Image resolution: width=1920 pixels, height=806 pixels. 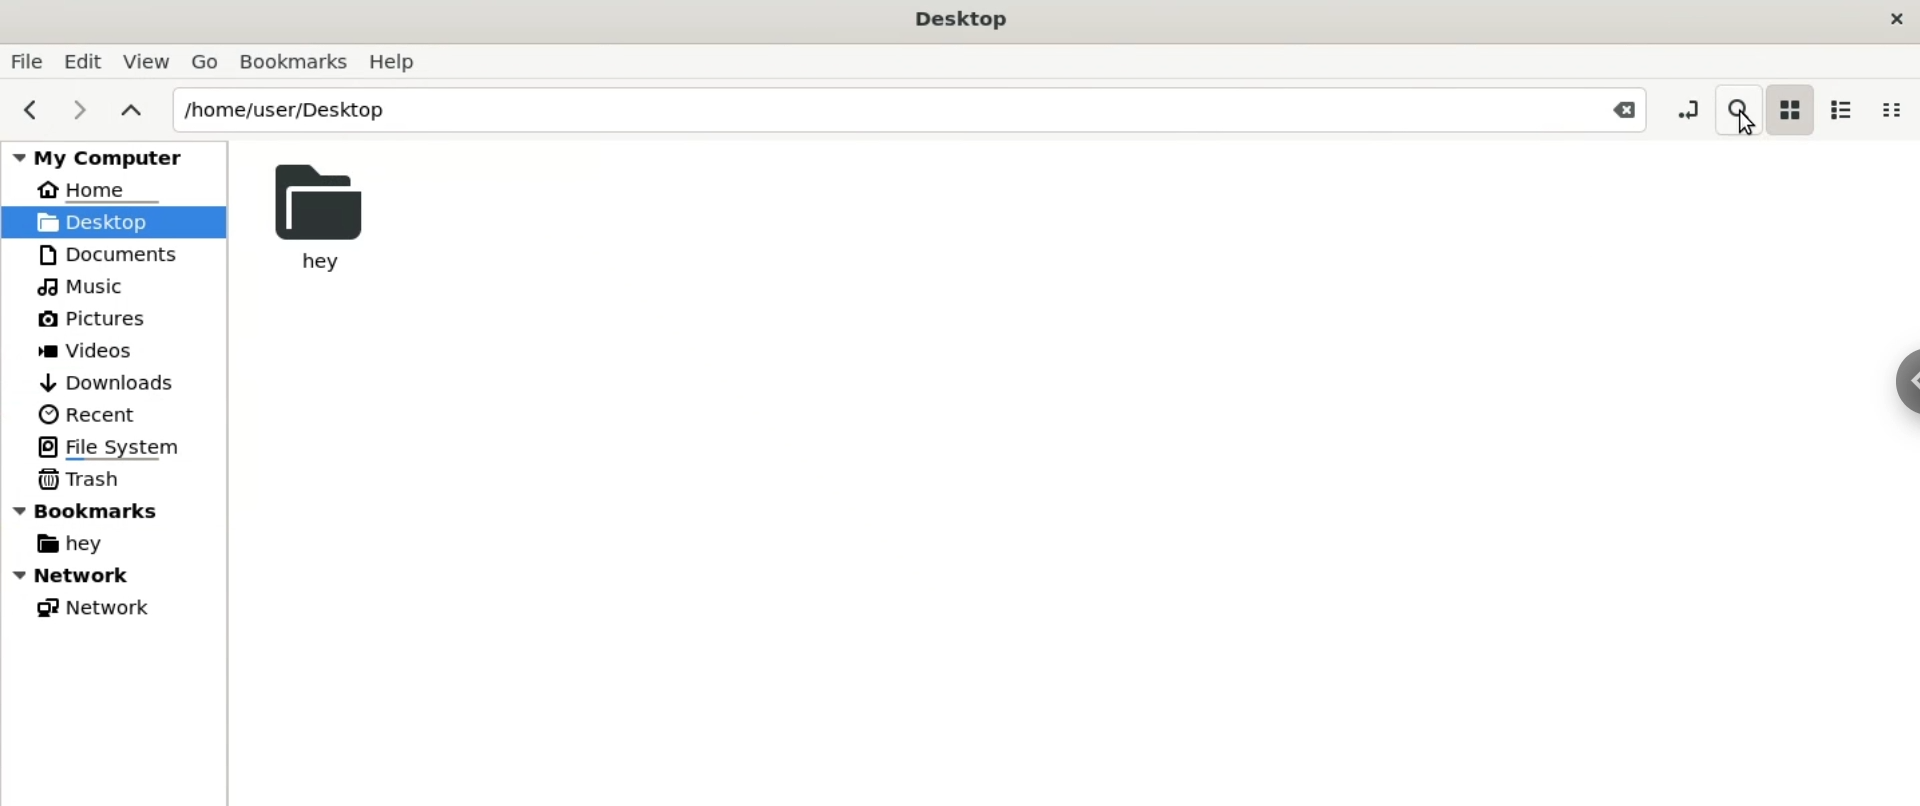 I want to click on hey, so click(x=334, y=213).